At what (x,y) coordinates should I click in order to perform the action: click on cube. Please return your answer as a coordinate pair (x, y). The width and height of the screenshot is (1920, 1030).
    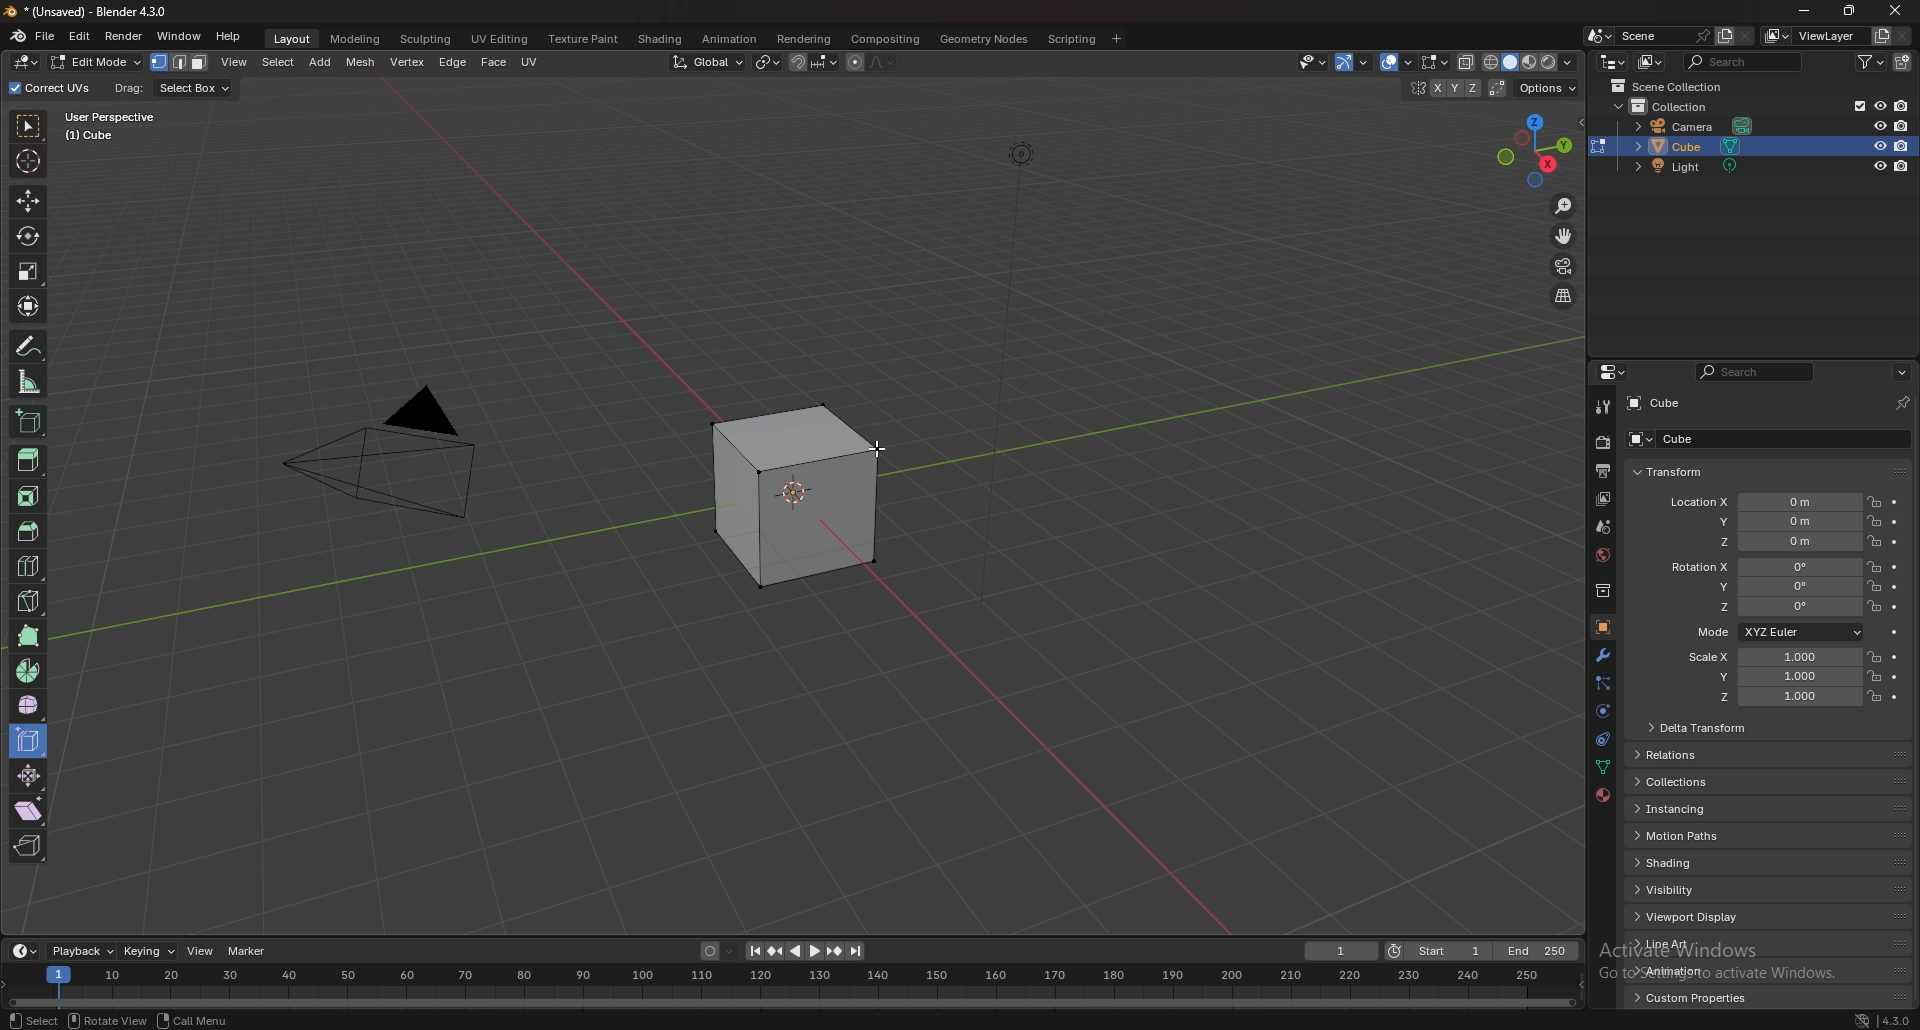
    Looking at the image, I should click on (1655, 403).